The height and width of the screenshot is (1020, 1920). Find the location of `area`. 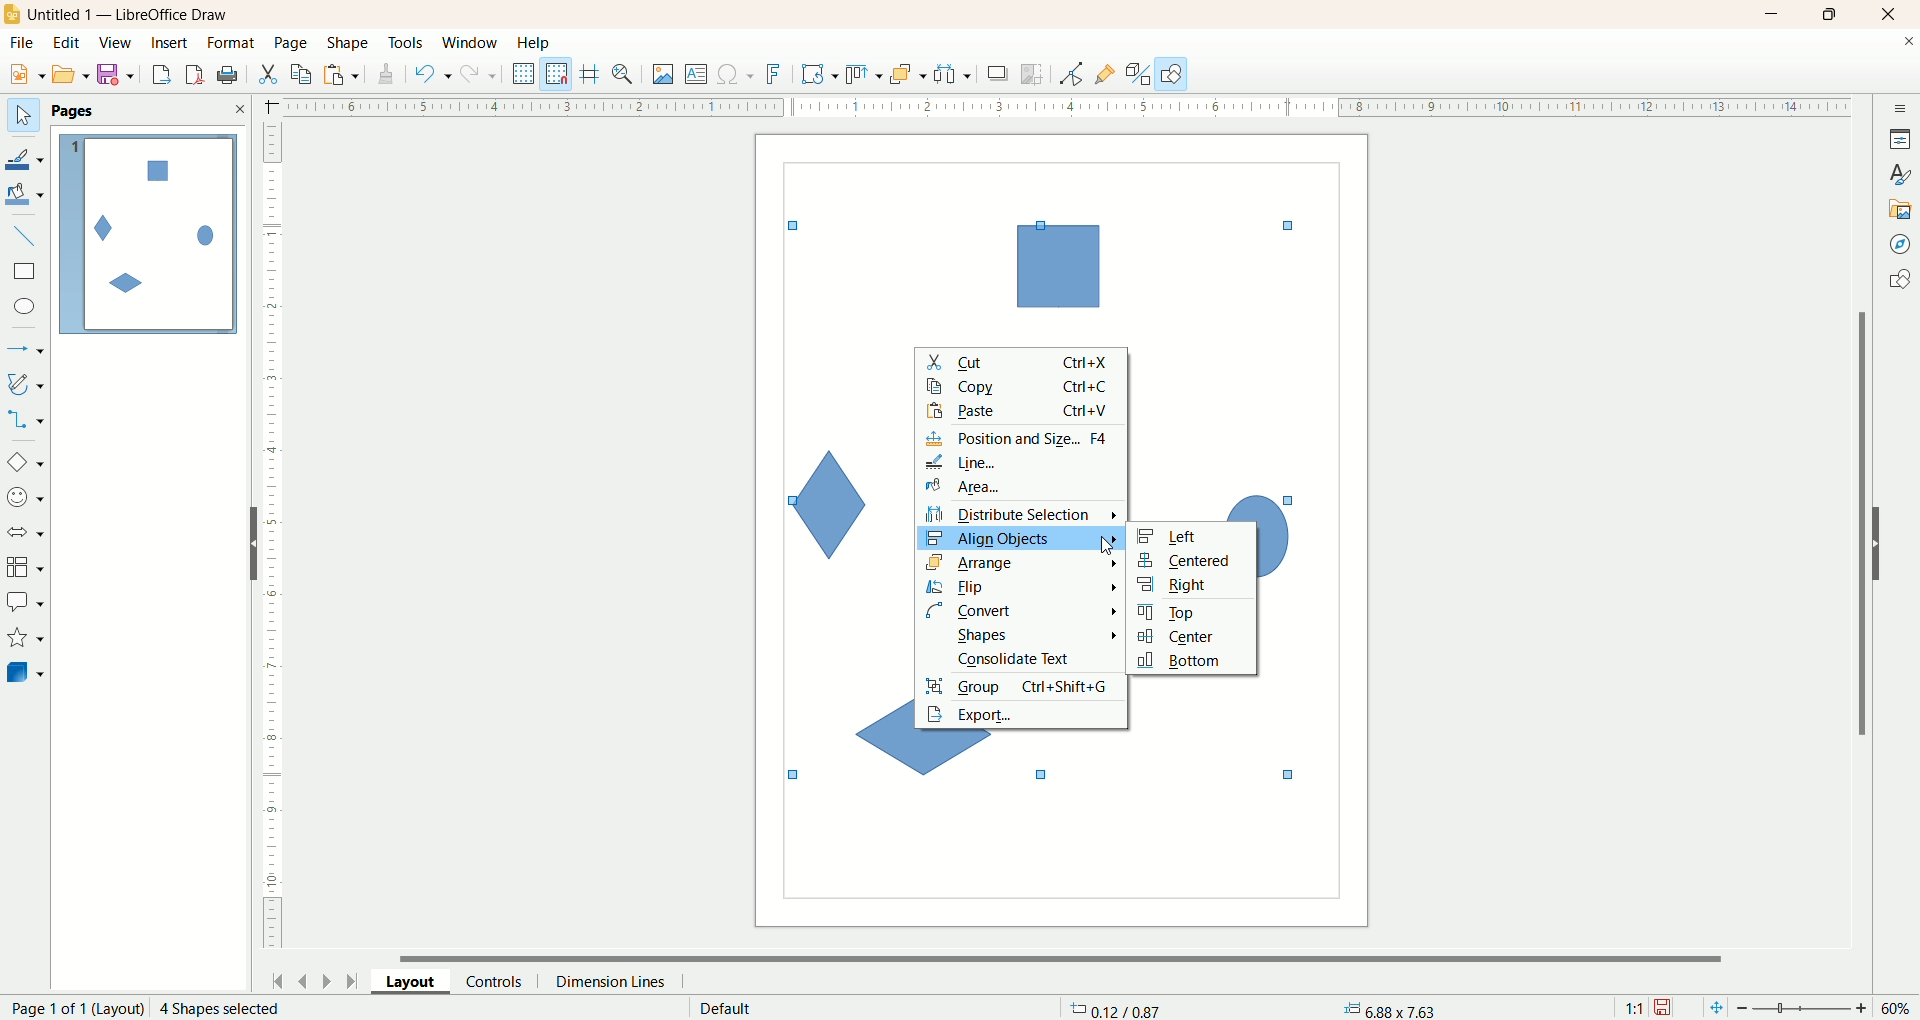

area is located at coordinates (1018, 488).